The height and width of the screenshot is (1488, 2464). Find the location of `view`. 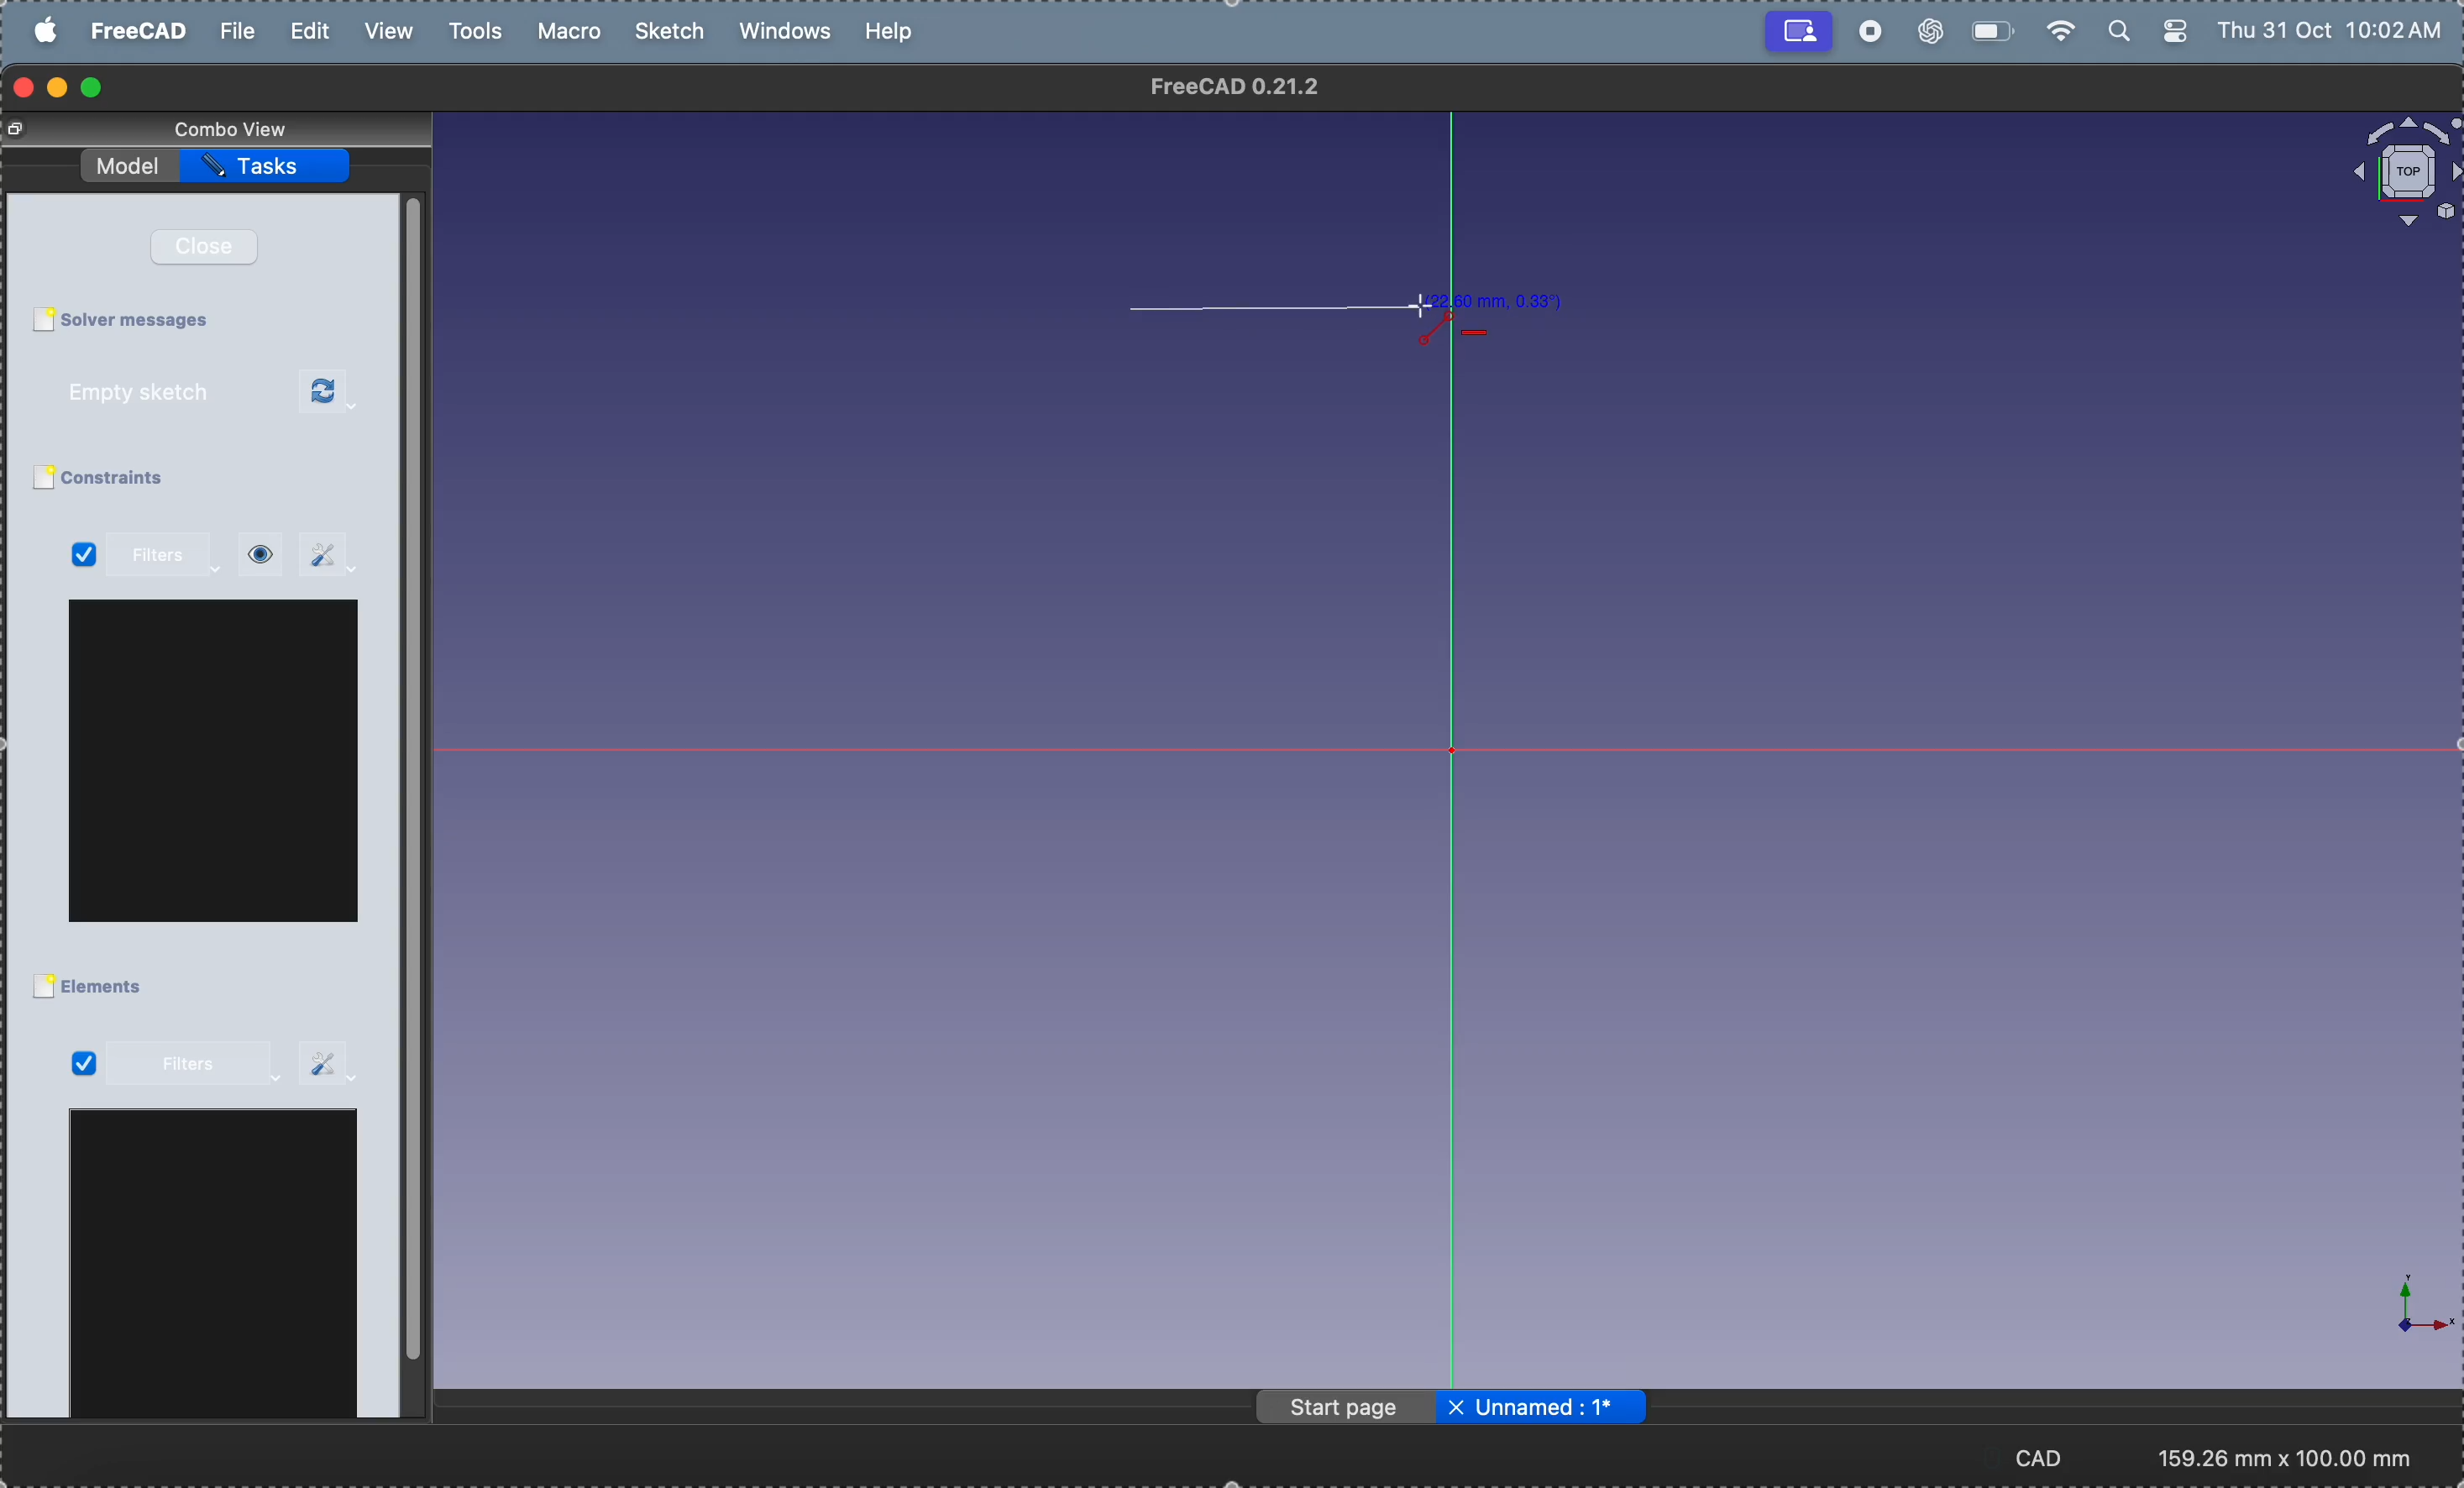

view is located at coordinates (261, 555).